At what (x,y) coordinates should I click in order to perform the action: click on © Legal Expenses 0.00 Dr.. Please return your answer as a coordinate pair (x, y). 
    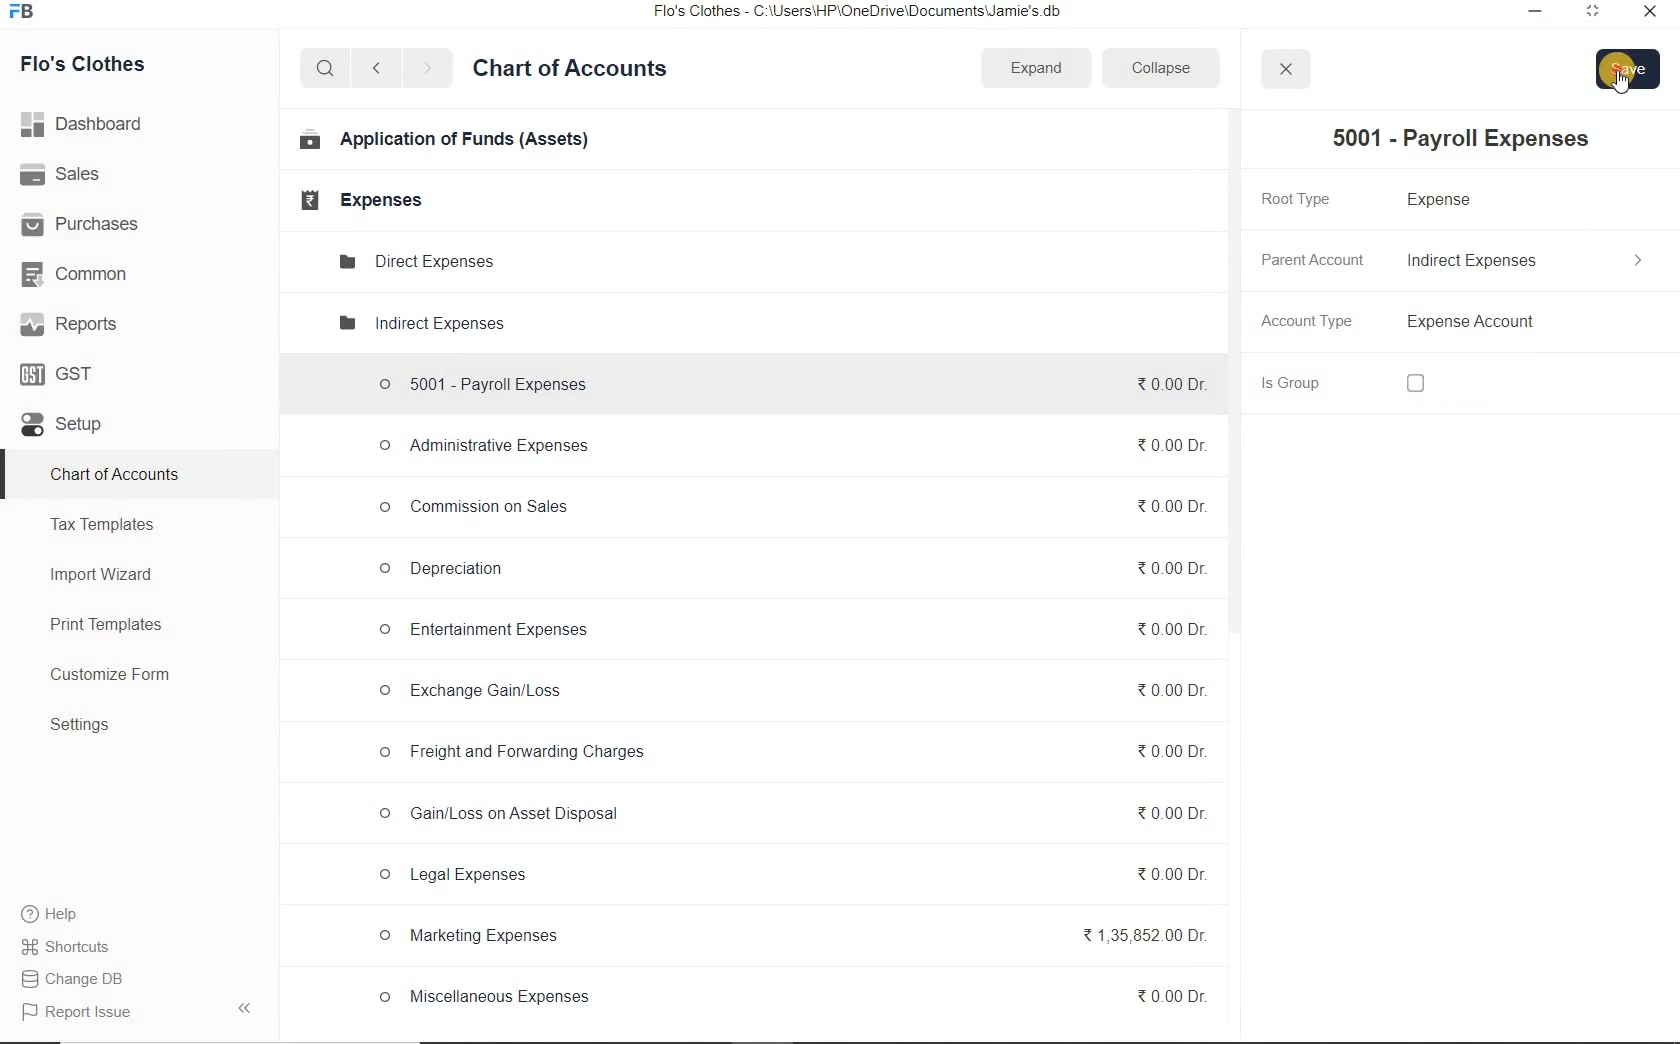
    Looking at the image, I should click on (789, 876).